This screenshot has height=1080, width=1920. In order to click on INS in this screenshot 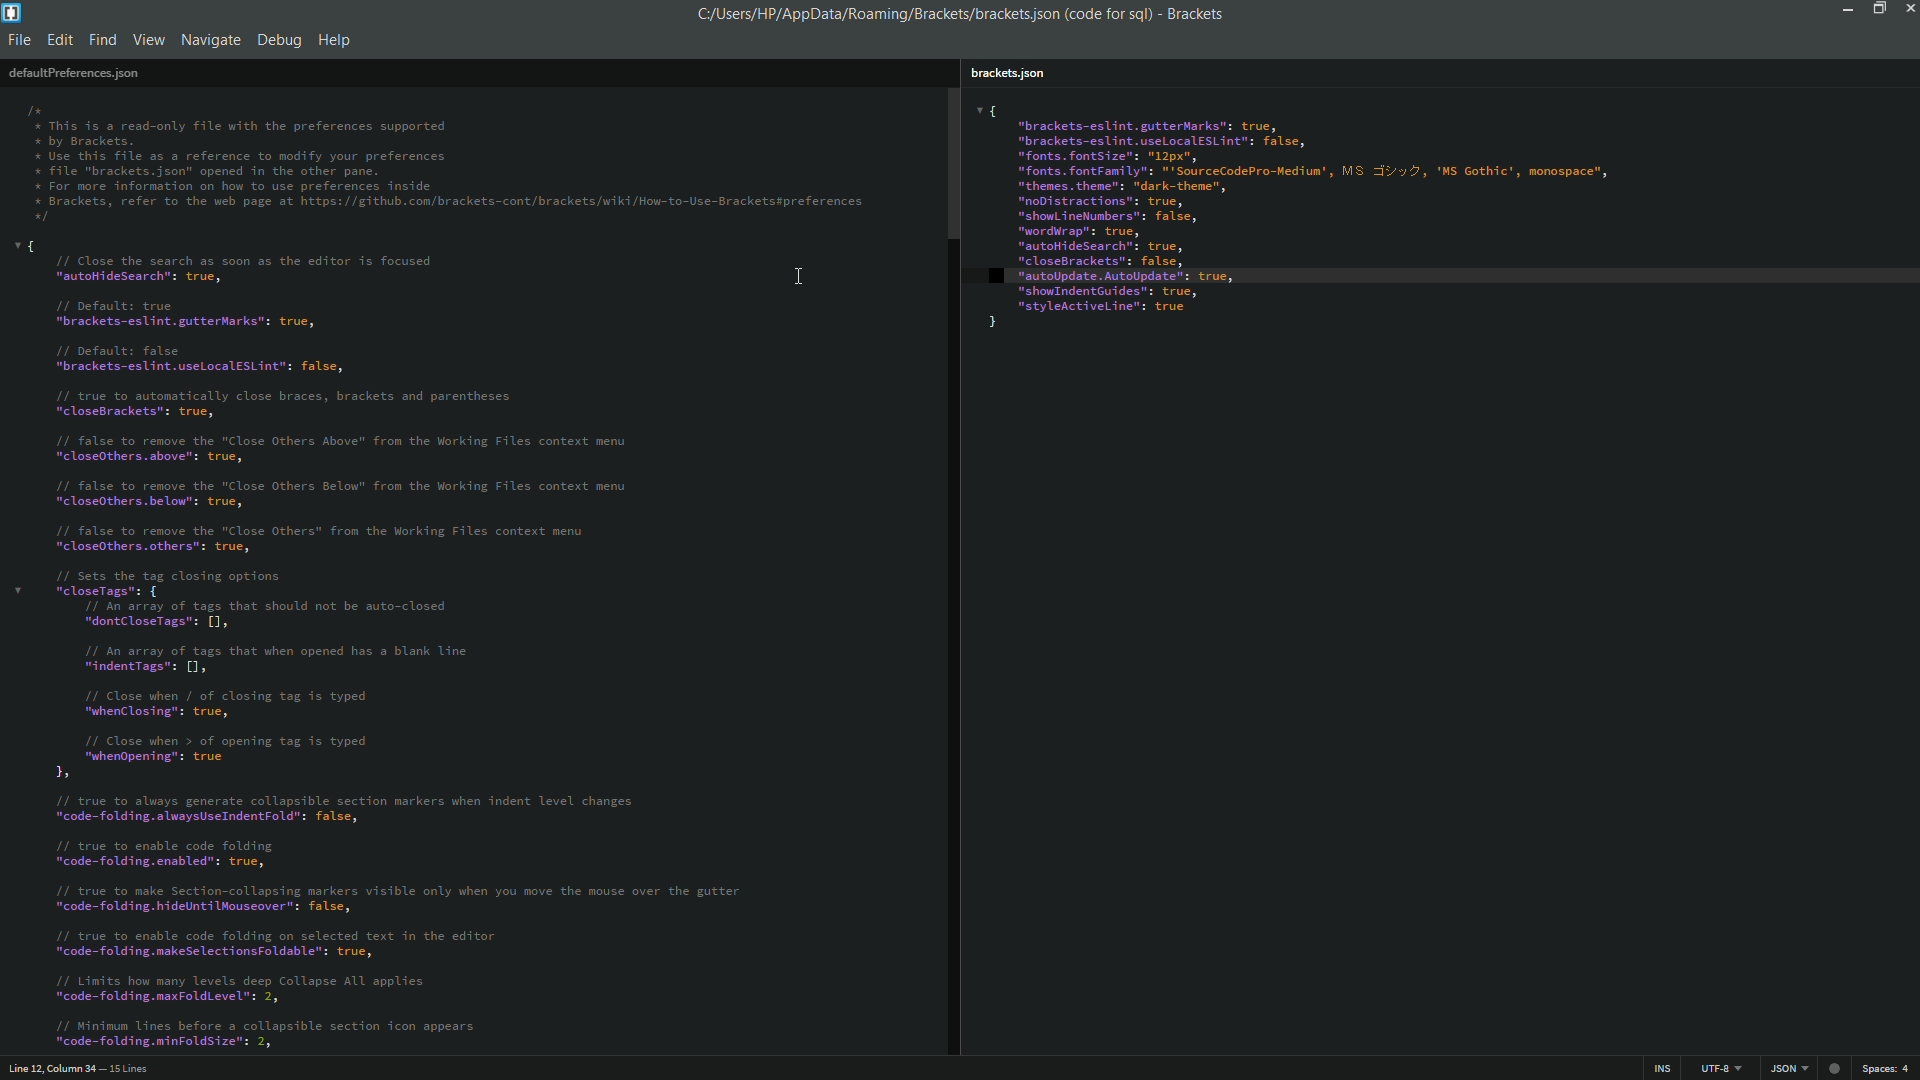, I will do `click(1664, 1068)`.